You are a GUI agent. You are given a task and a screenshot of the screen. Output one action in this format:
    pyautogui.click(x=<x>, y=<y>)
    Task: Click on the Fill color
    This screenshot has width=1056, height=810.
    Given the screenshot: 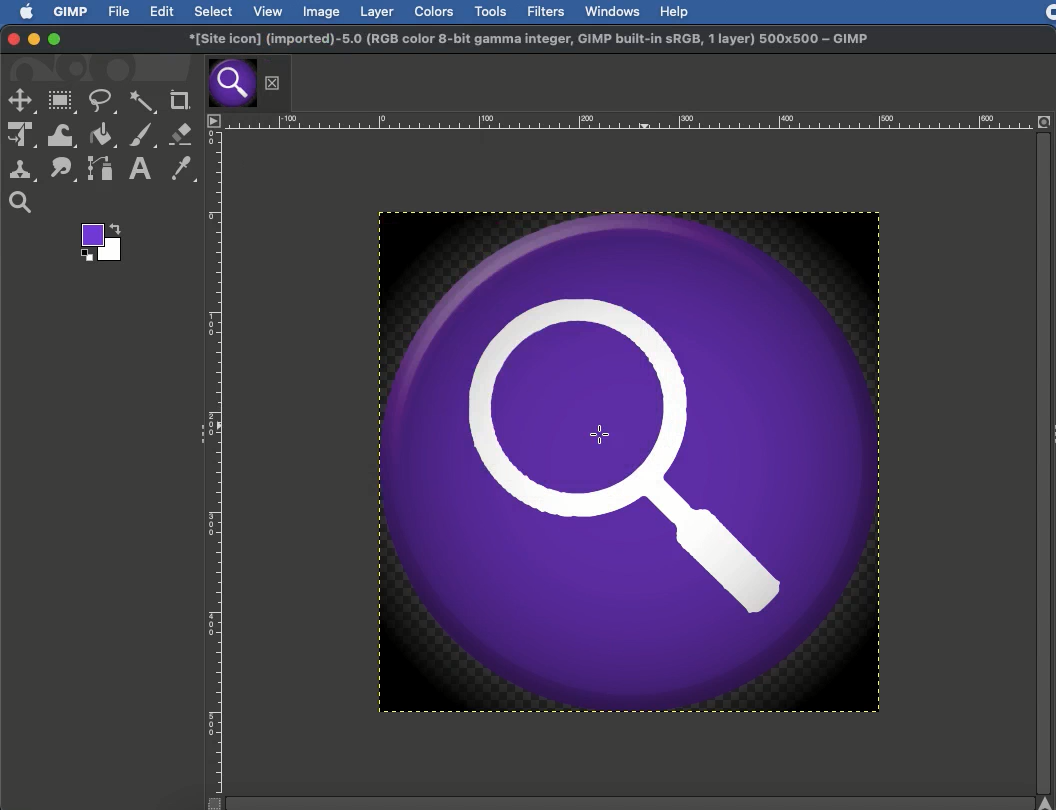 What is the action you would take?
    pyautogui.click(x=101, y=136)
    